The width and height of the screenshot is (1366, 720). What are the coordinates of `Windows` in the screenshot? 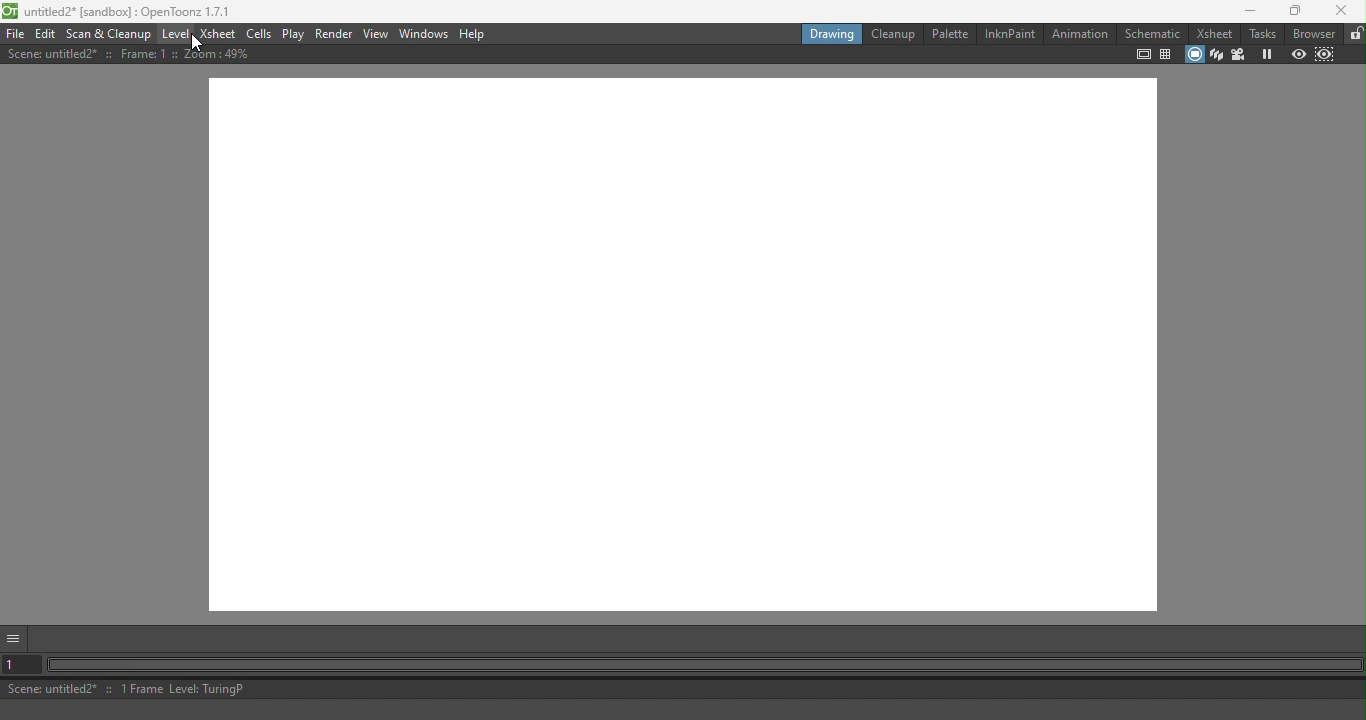 It's located at (425, 34).